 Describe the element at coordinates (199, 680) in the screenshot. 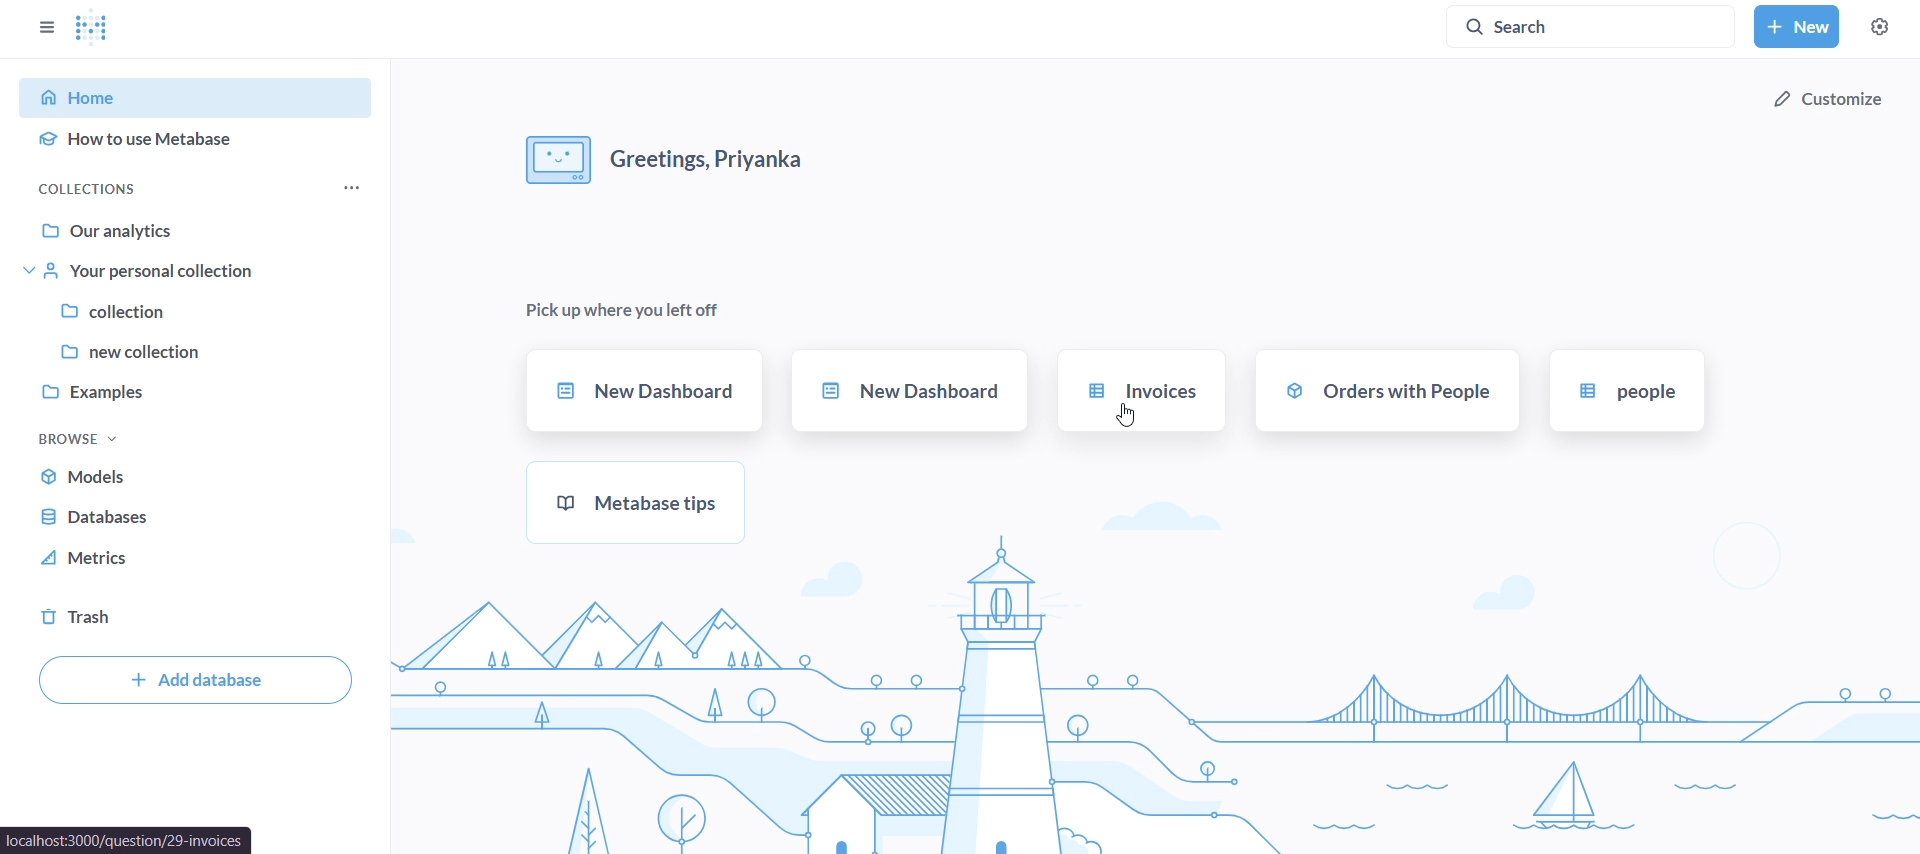

I see `add database` at that location.